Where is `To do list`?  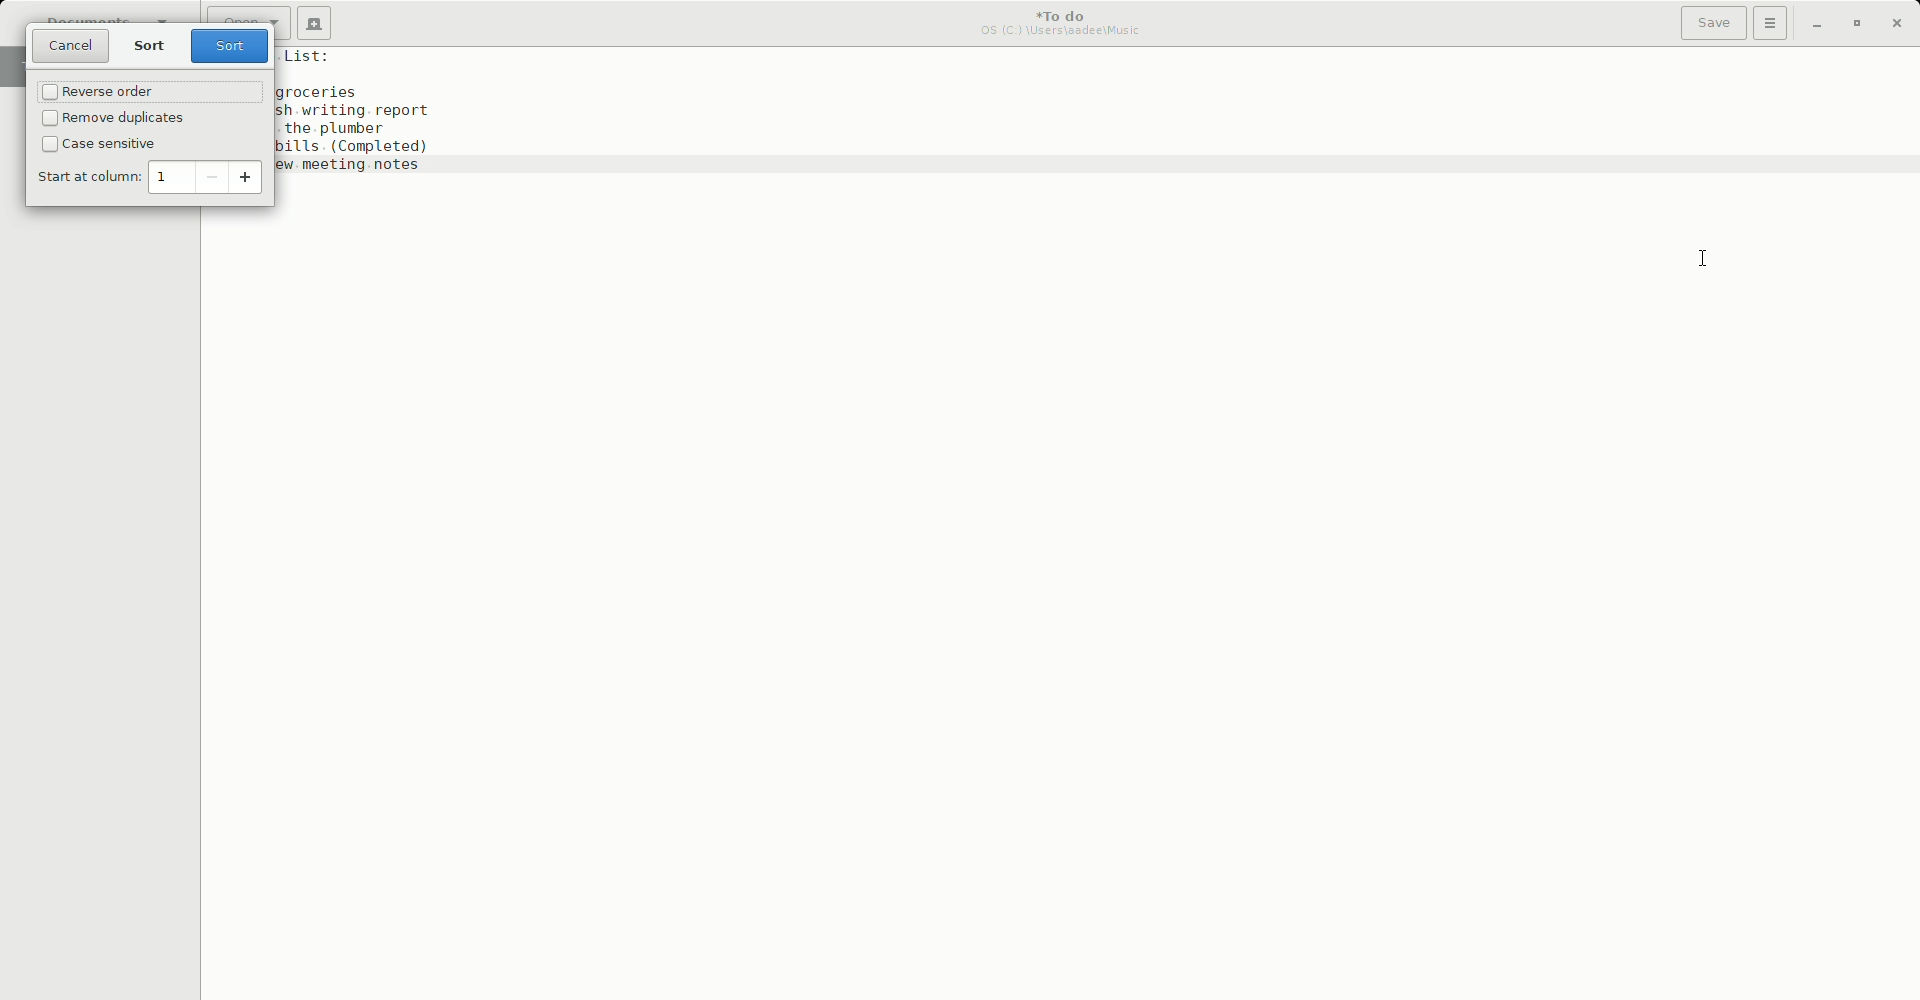
To do list is located at coordinates (365, 112).